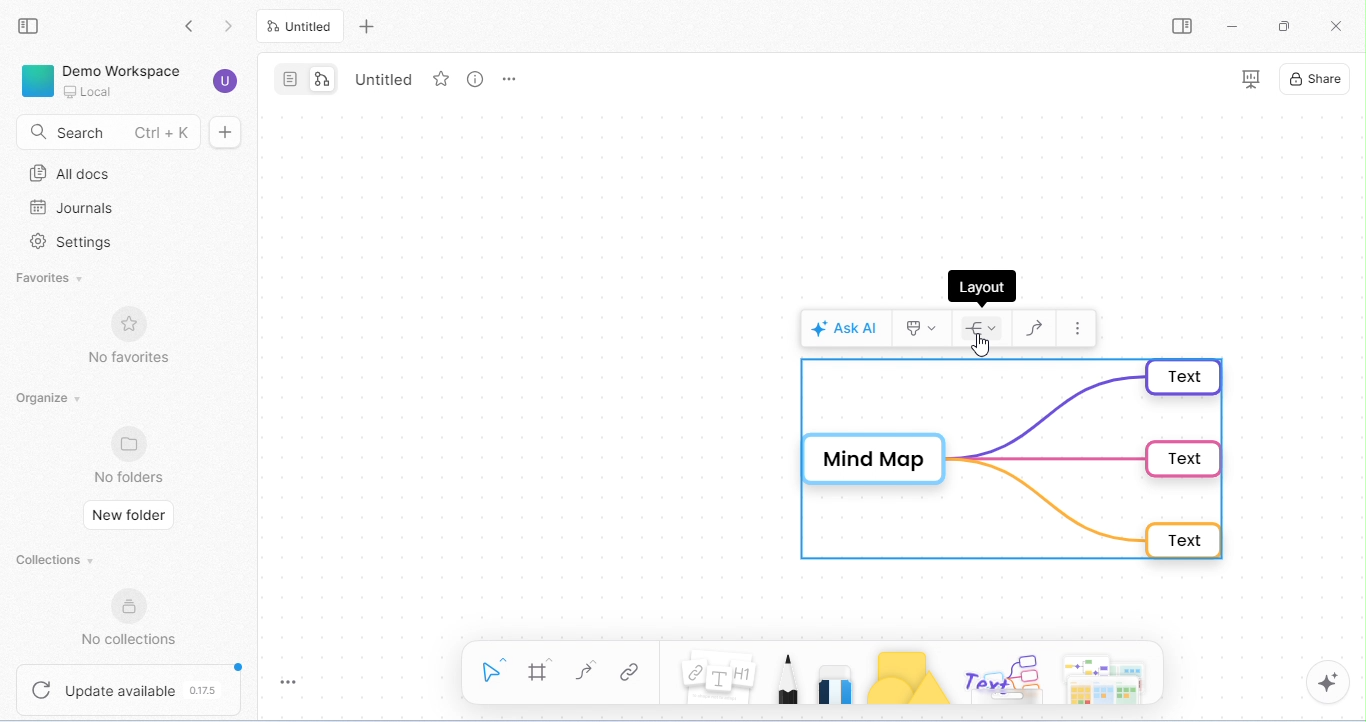  I want to click on edgeless mode, so click(322, 77).